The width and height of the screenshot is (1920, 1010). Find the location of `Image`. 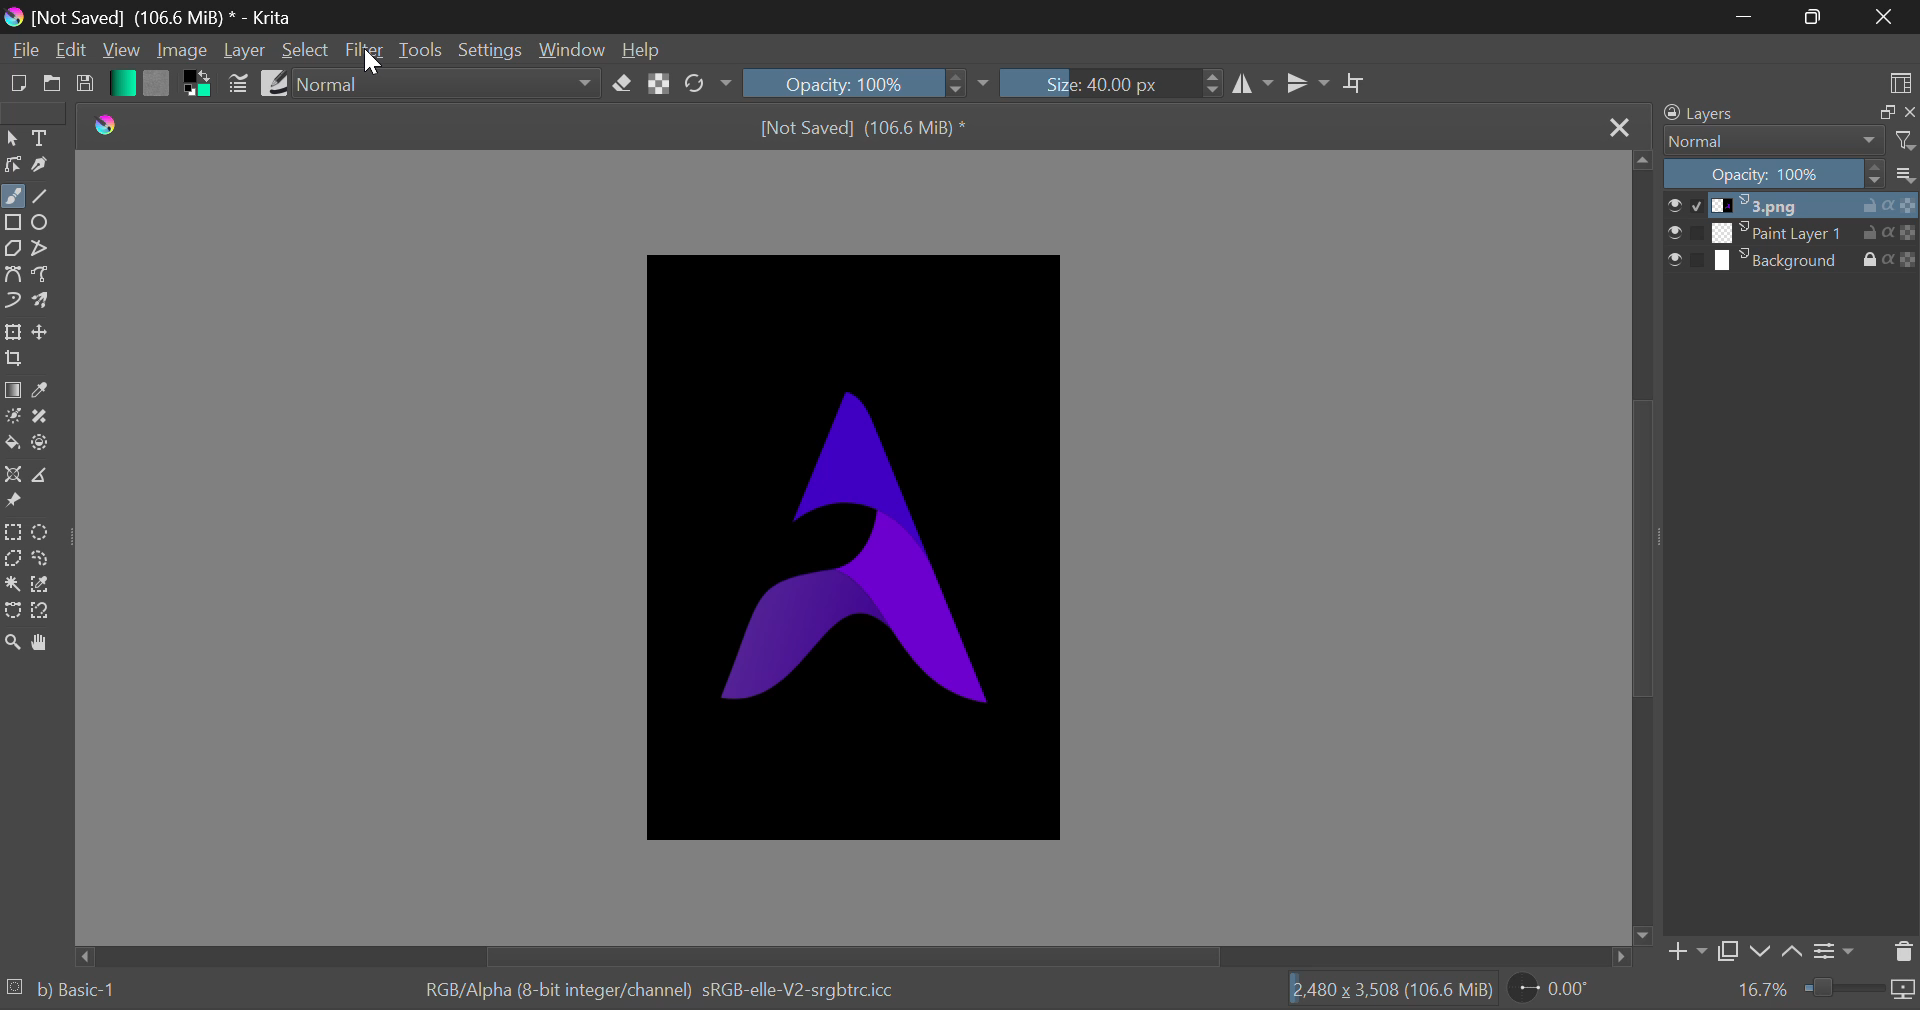

Image is located at coordinates (178, 50).